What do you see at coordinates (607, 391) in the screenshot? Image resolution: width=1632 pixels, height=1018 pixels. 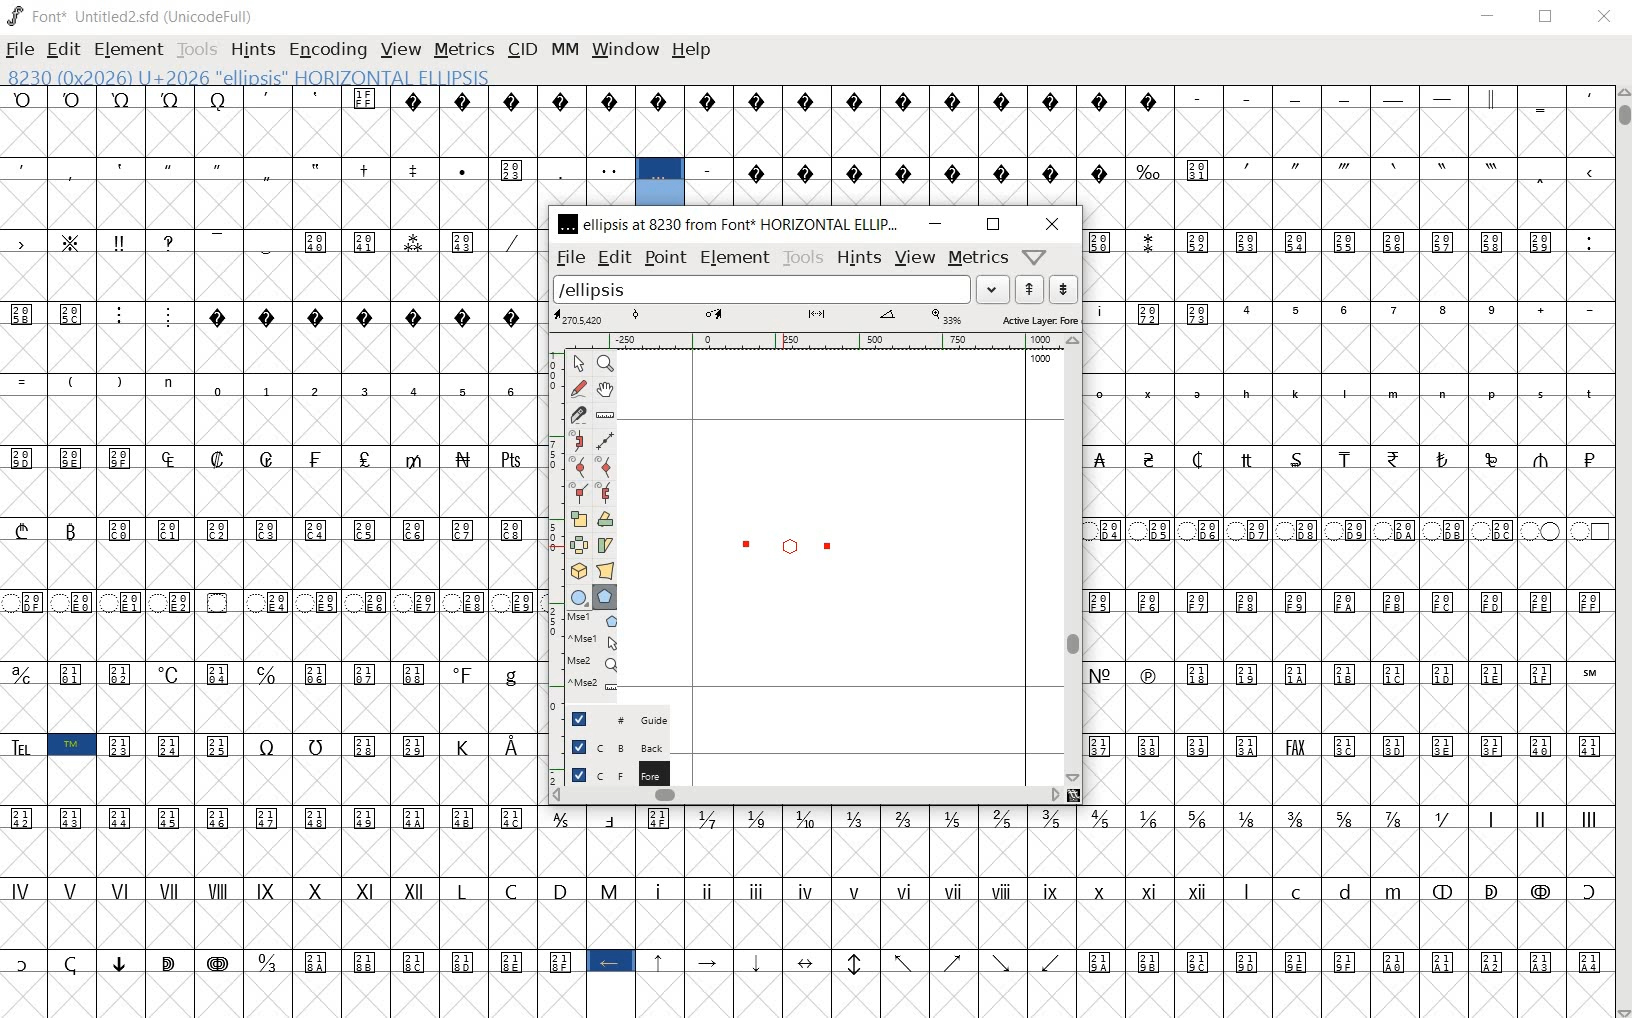 I see `scroll by hand` at bounding box center [607, 391].